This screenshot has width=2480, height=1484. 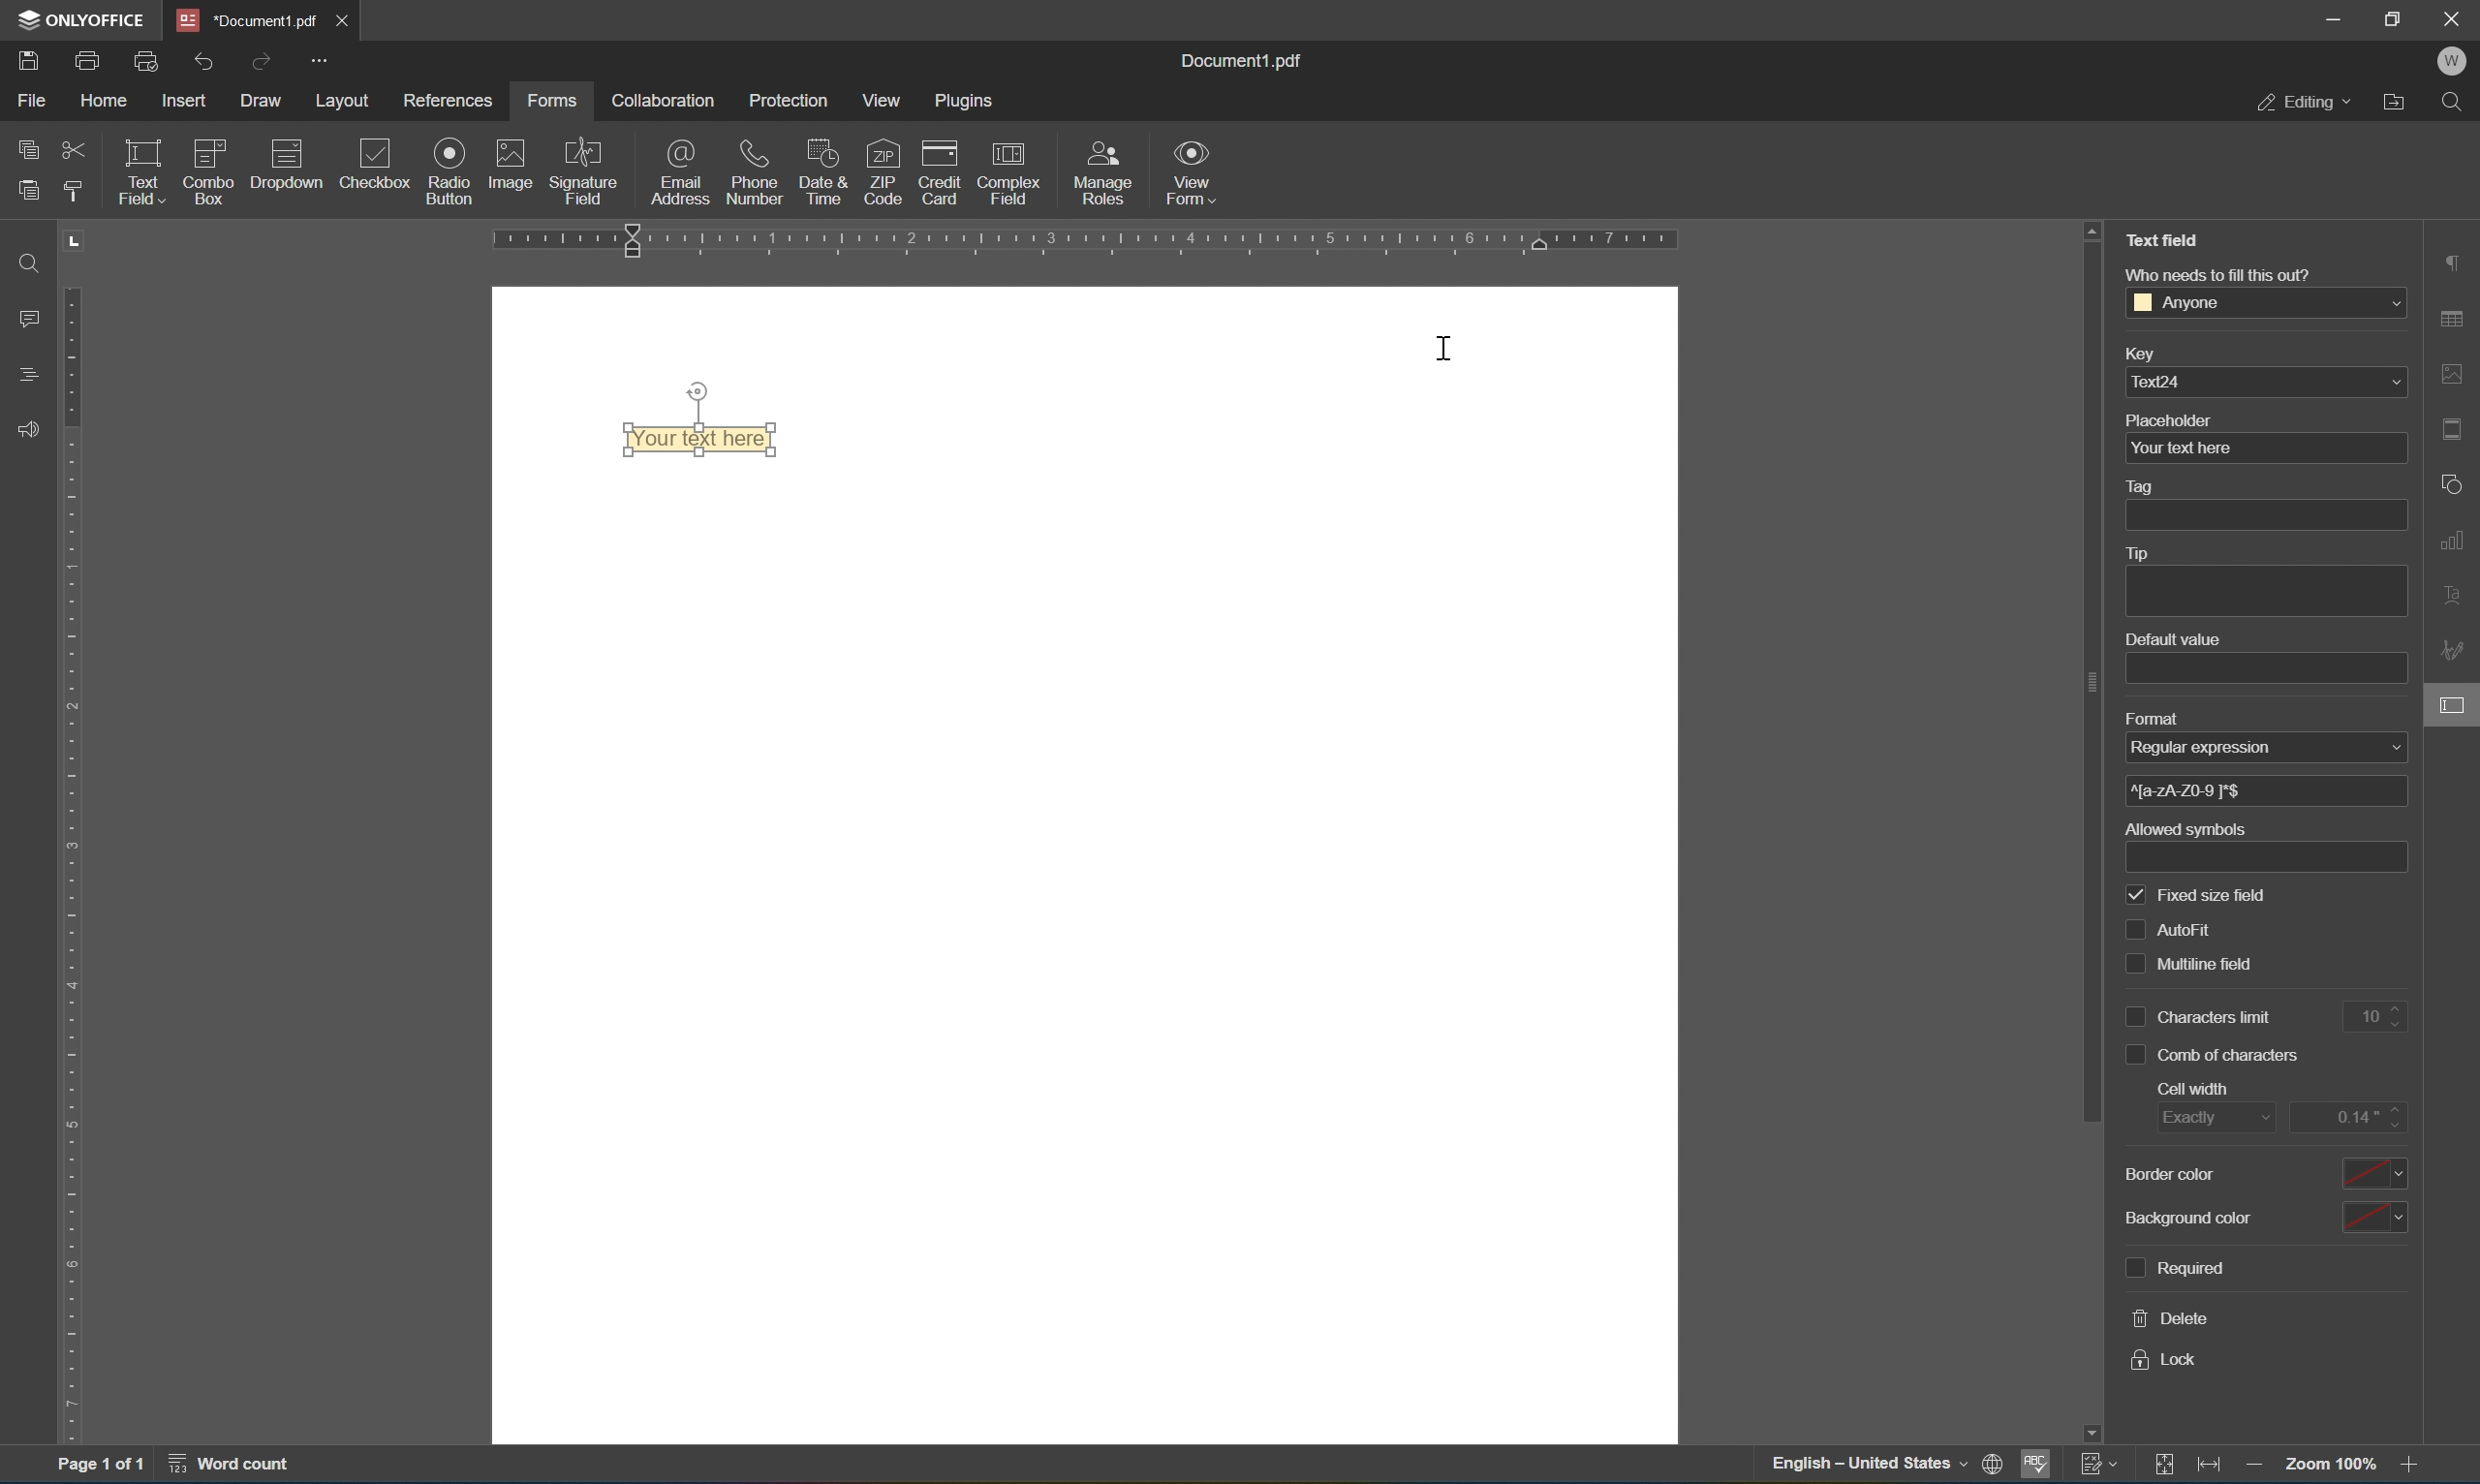 I want to click on text field, so click(x=139, y=170).